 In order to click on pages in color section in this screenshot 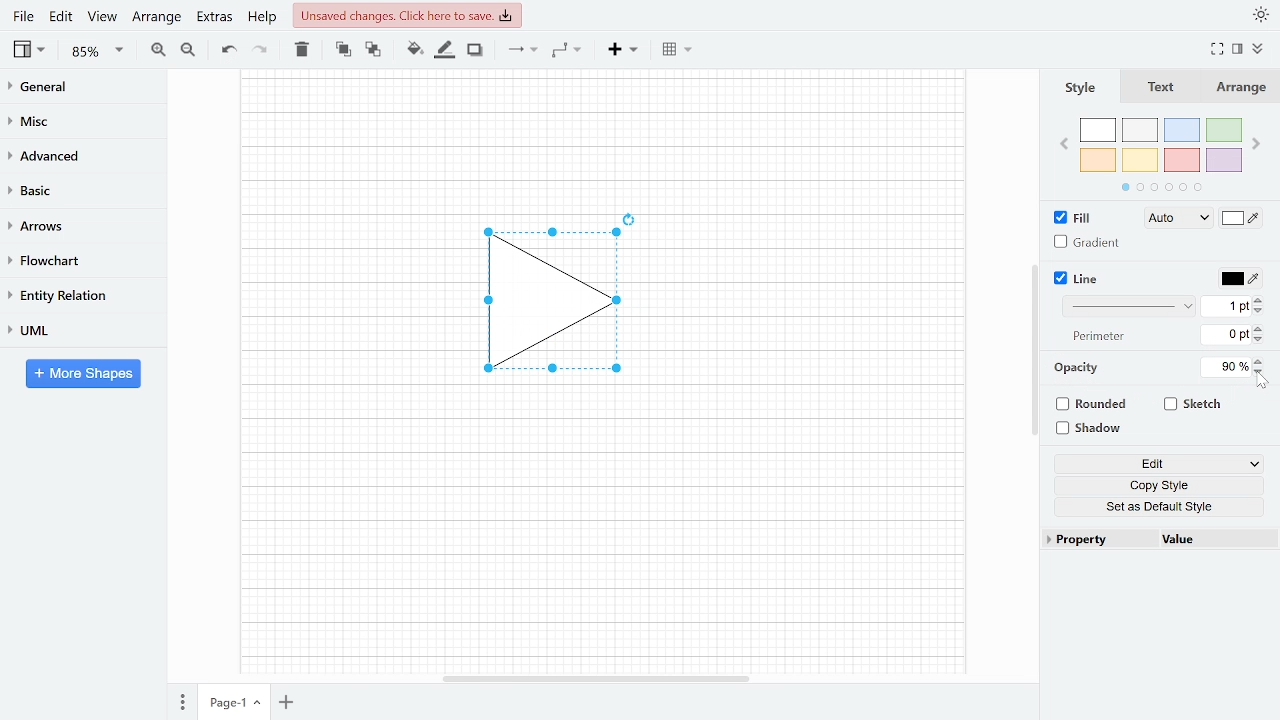, I will do `click(1159, 185)`.